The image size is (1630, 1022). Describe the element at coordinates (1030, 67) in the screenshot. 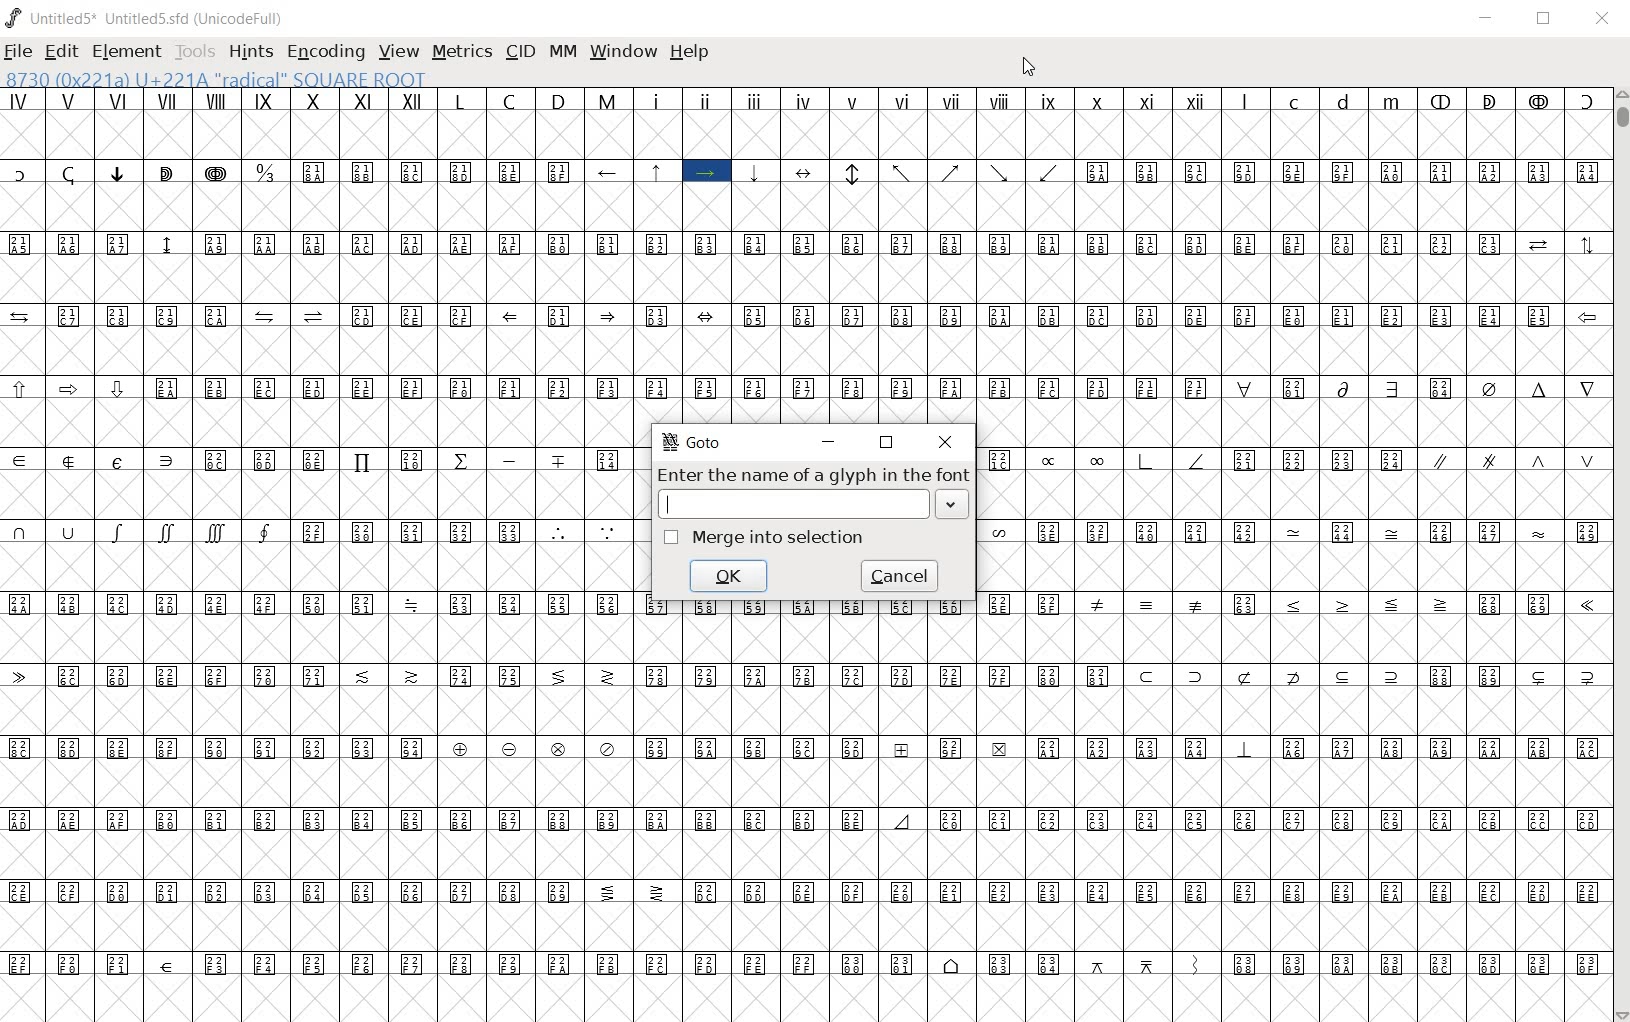

I see `CURSOR` at that location.